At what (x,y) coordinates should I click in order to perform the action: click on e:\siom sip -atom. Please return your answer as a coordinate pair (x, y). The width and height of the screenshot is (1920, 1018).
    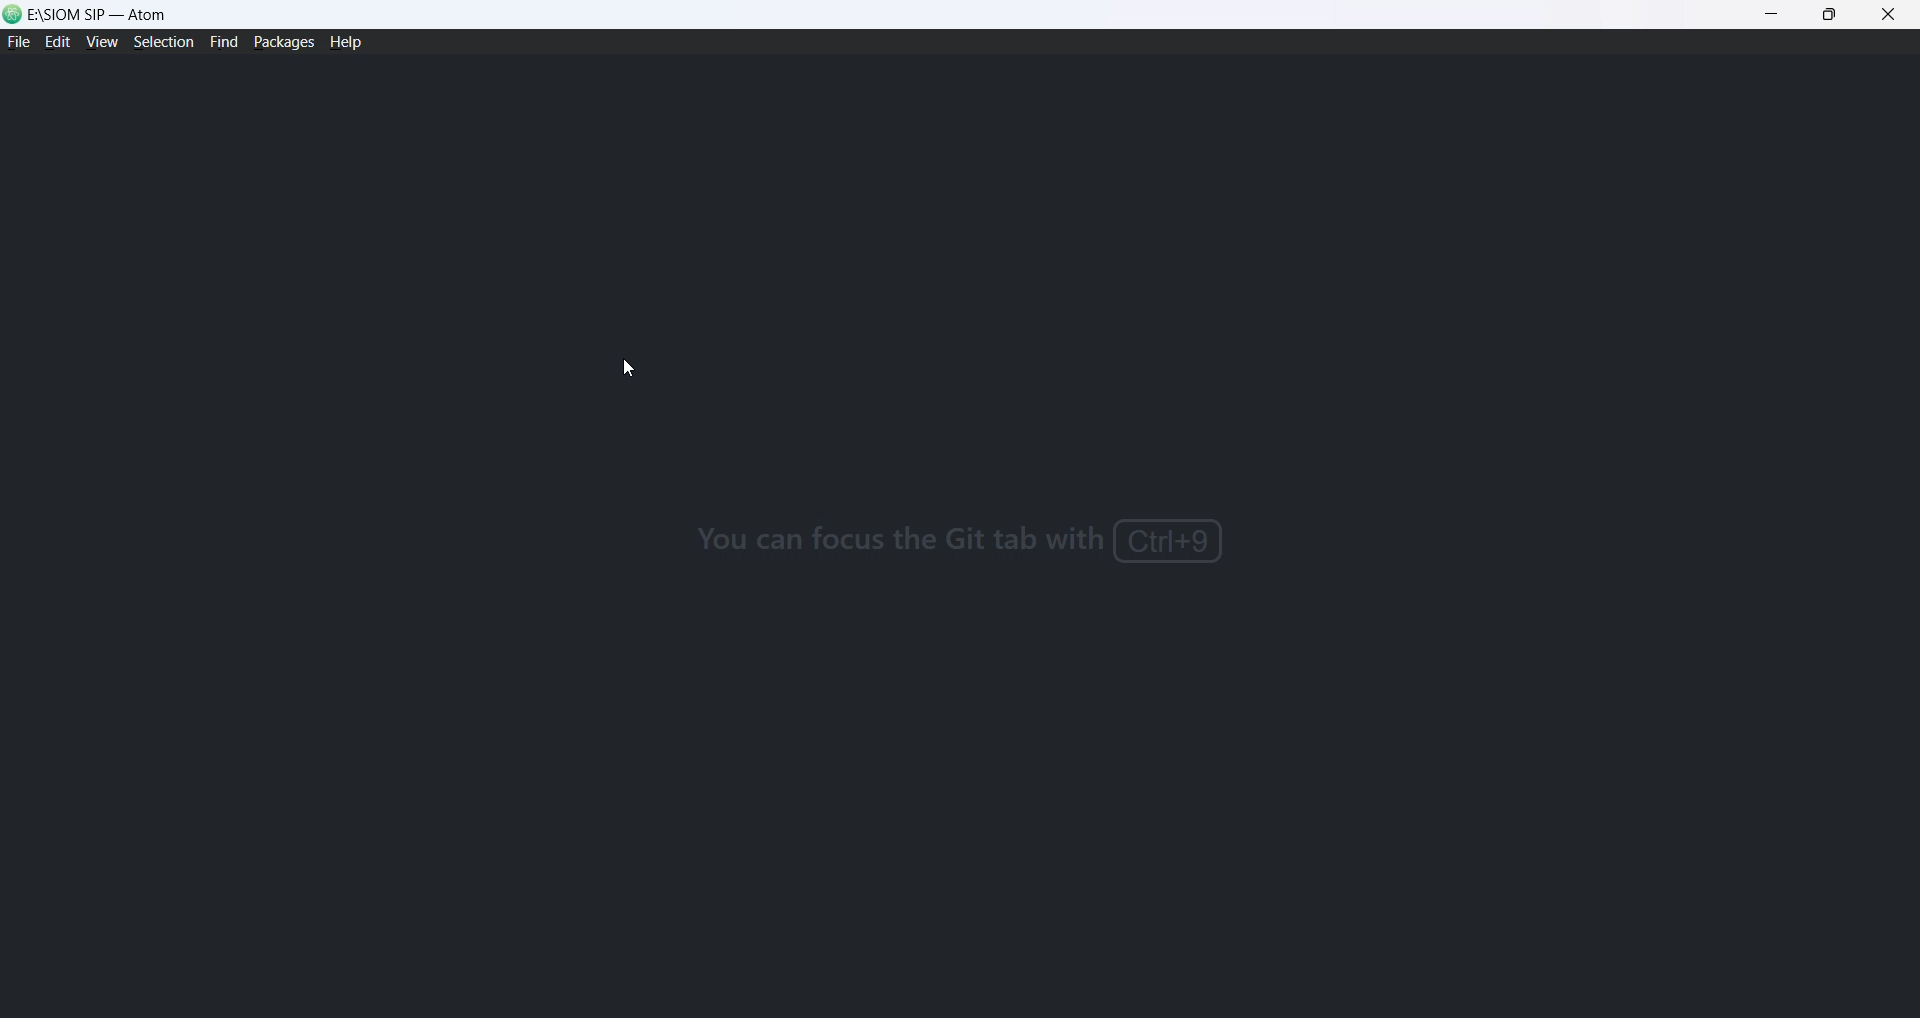
    Looking at the image, I should click on (104, 14).